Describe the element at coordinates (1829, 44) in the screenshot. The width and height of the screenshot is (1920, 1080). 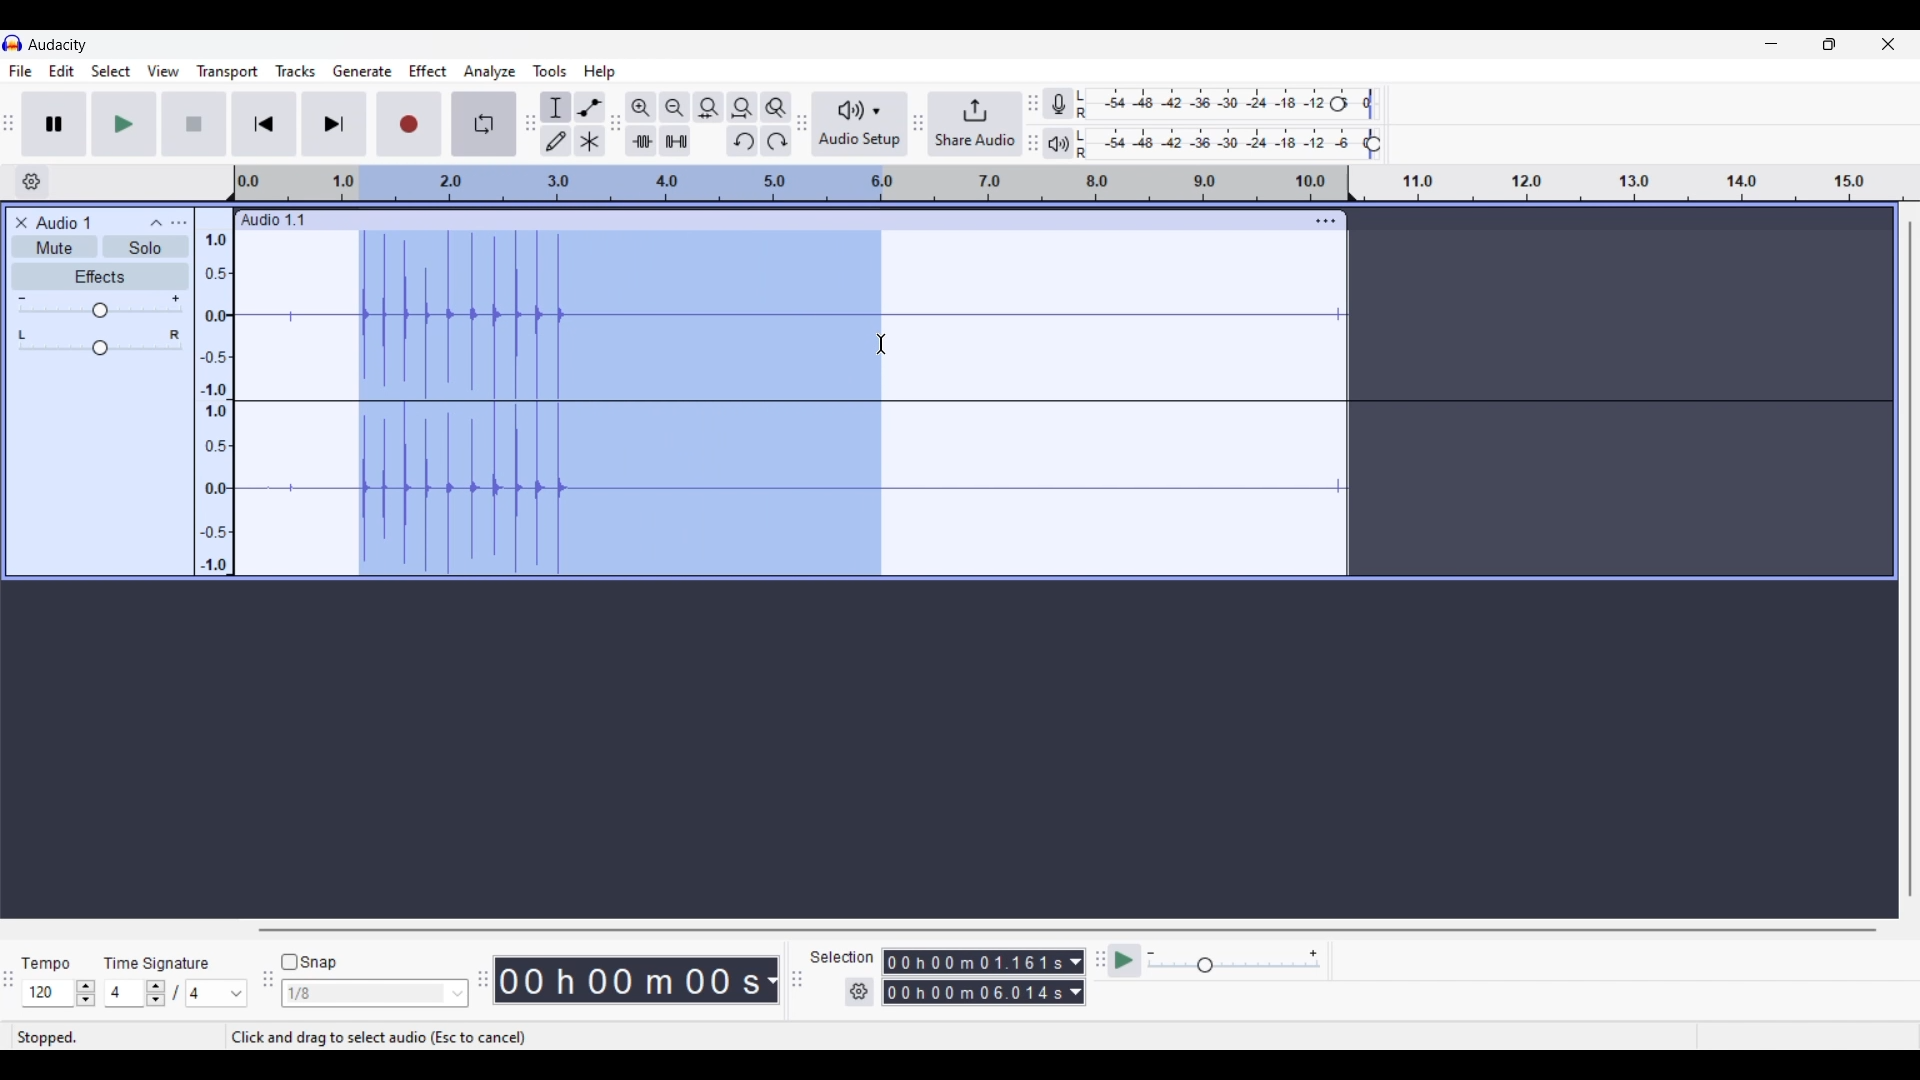
I see `Show interface in a smaller tab` at that location.